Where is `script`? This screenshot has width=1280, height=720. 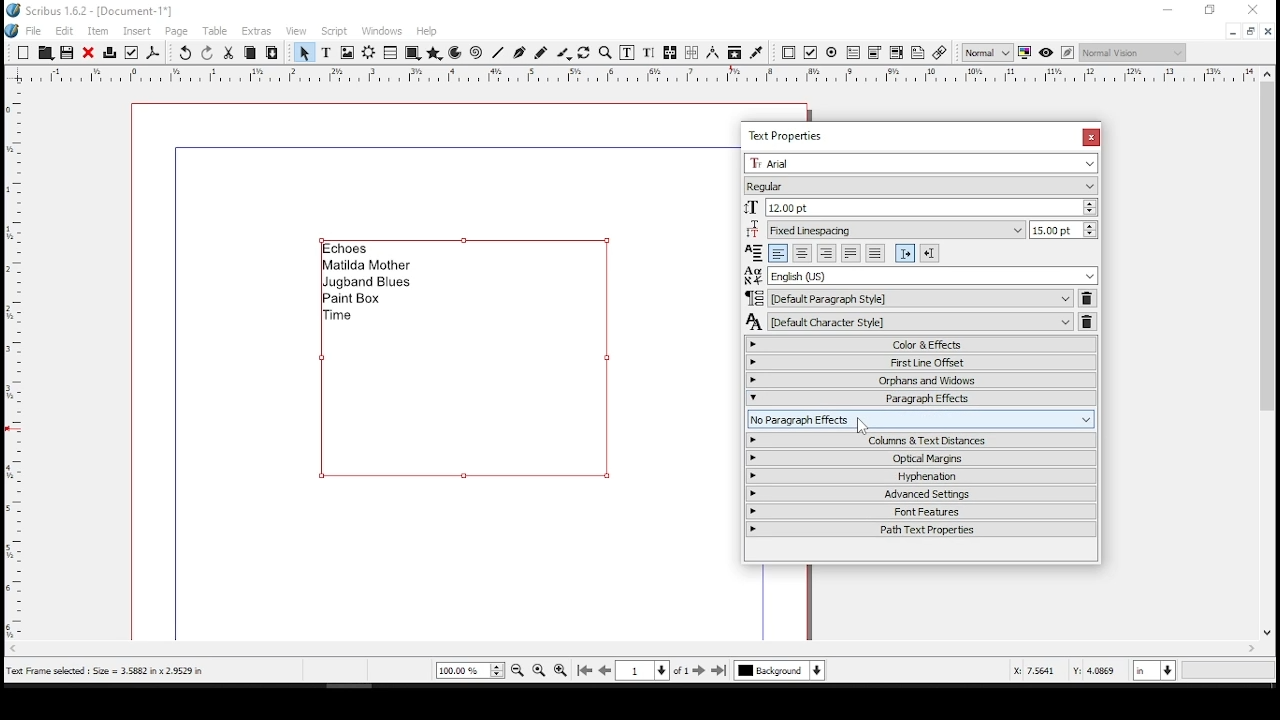
script is located at coordinates (333, 33).